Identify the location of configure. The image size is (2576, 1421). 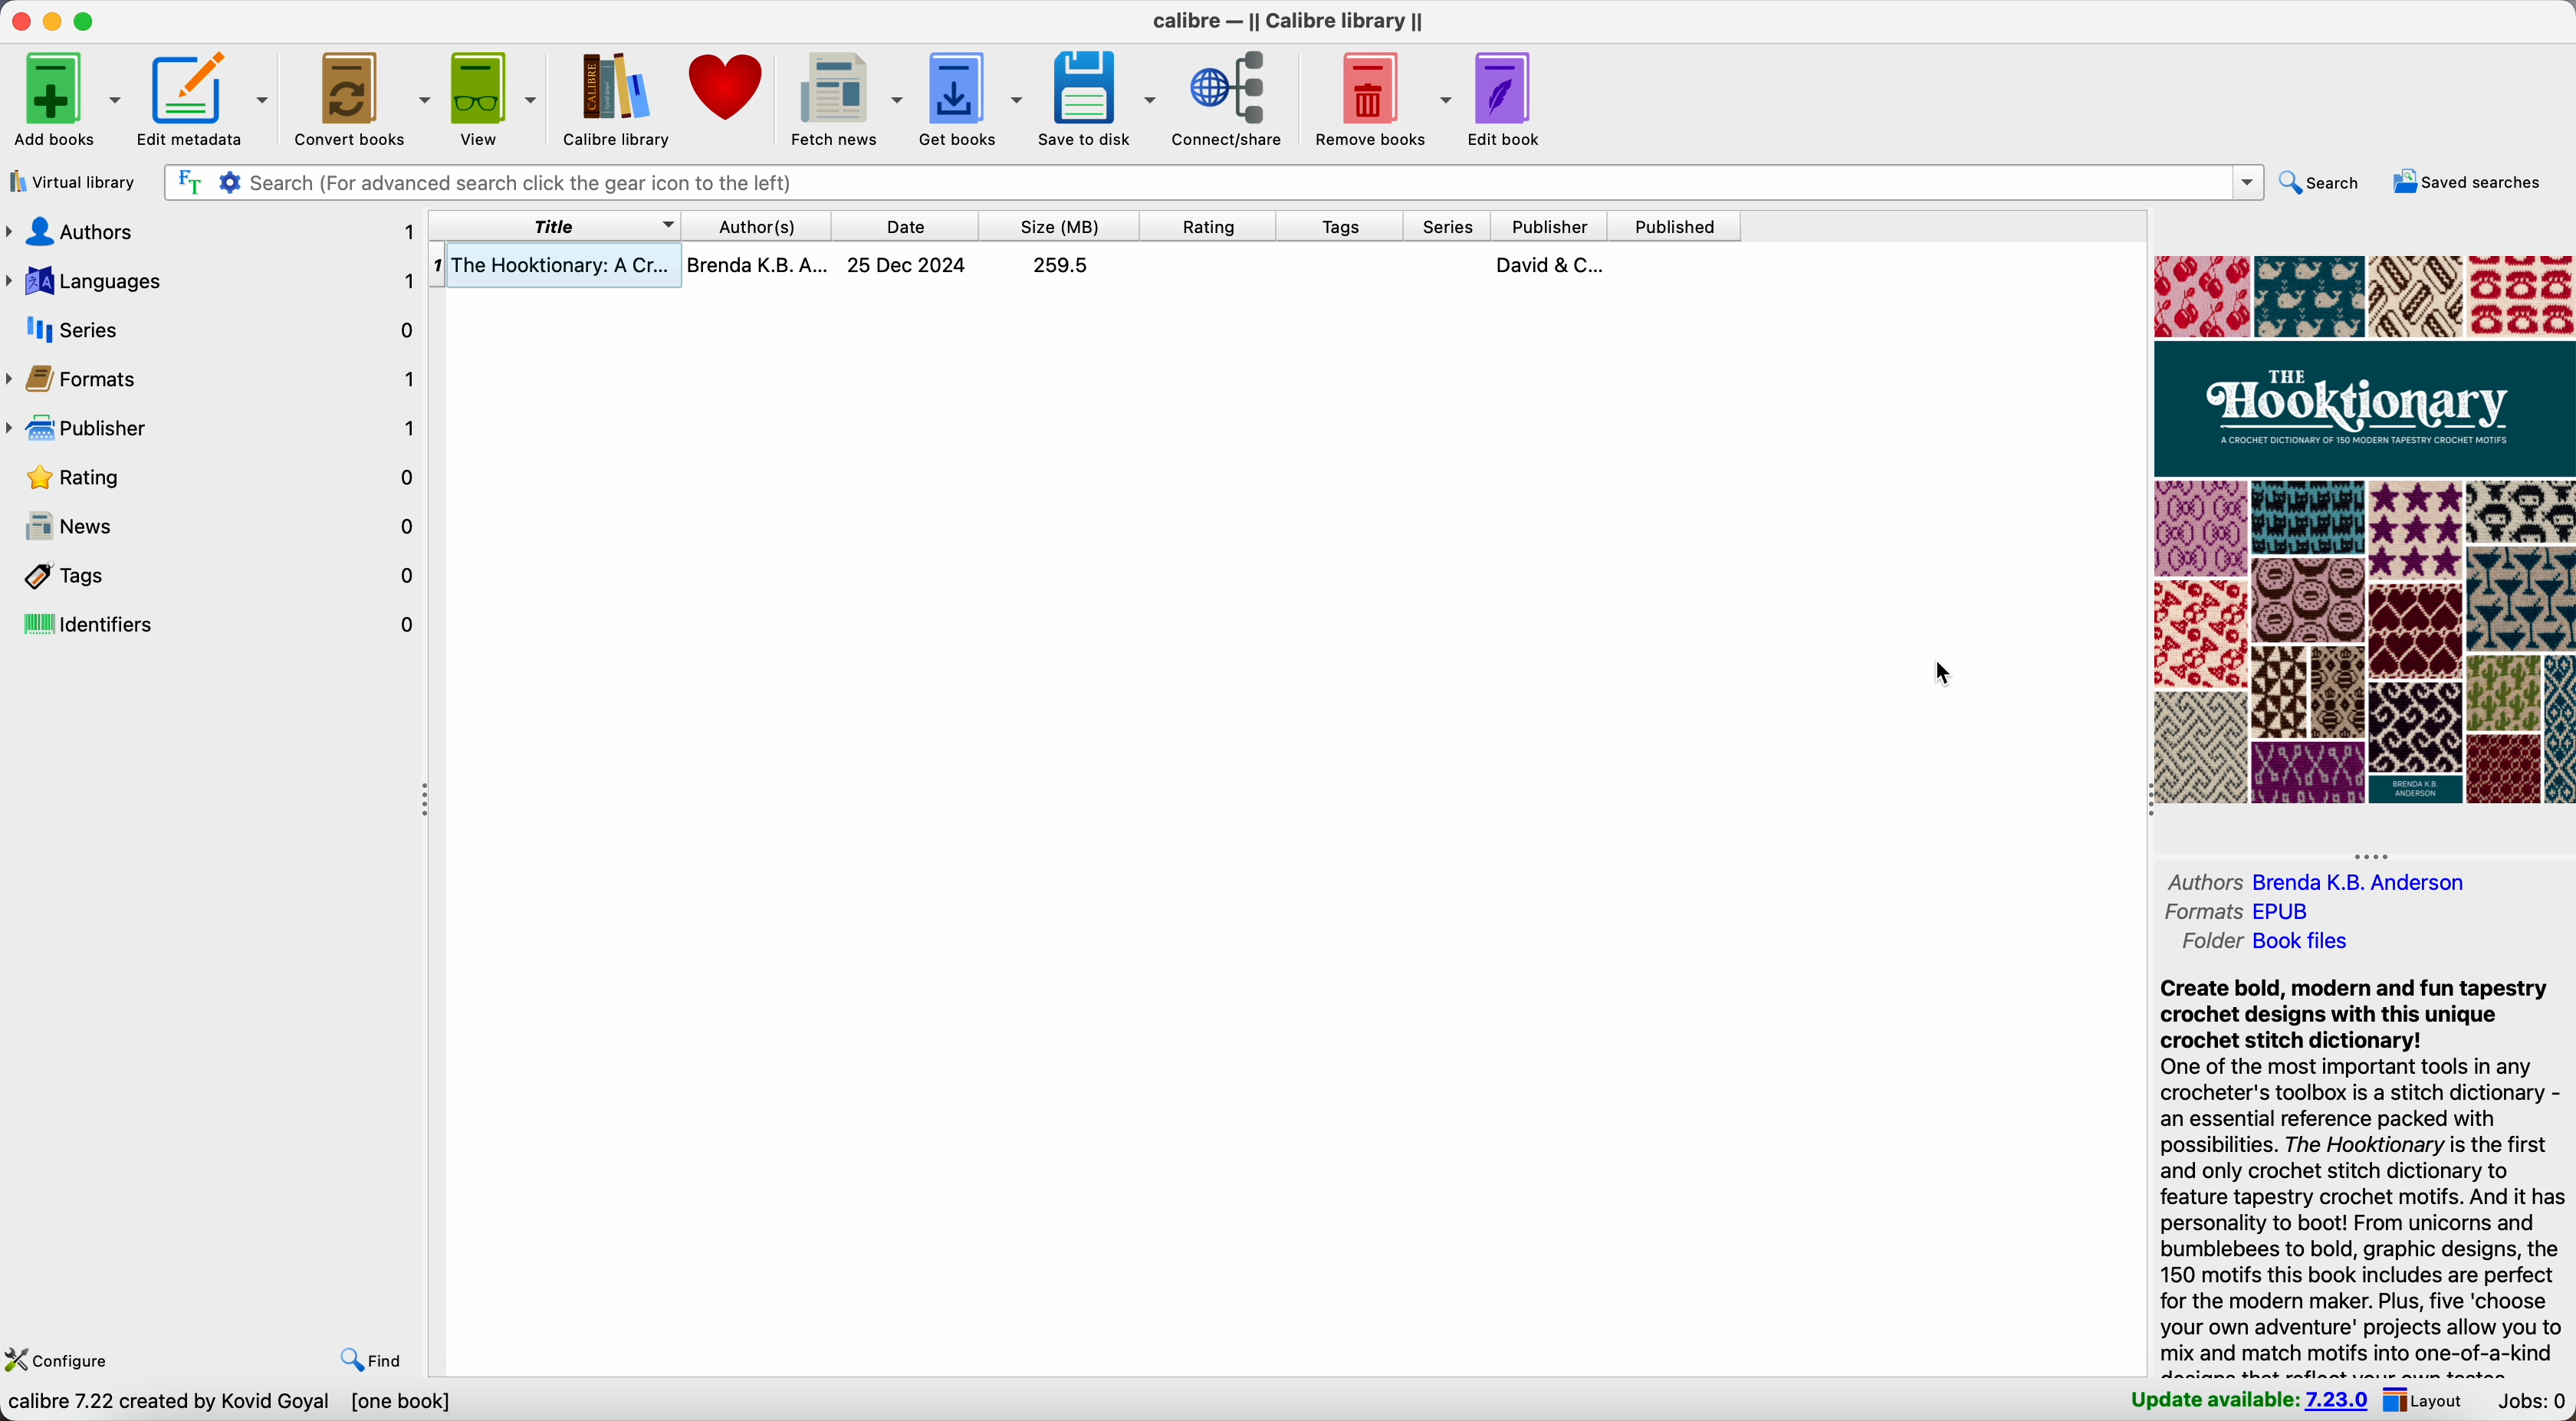
(66, 1362).